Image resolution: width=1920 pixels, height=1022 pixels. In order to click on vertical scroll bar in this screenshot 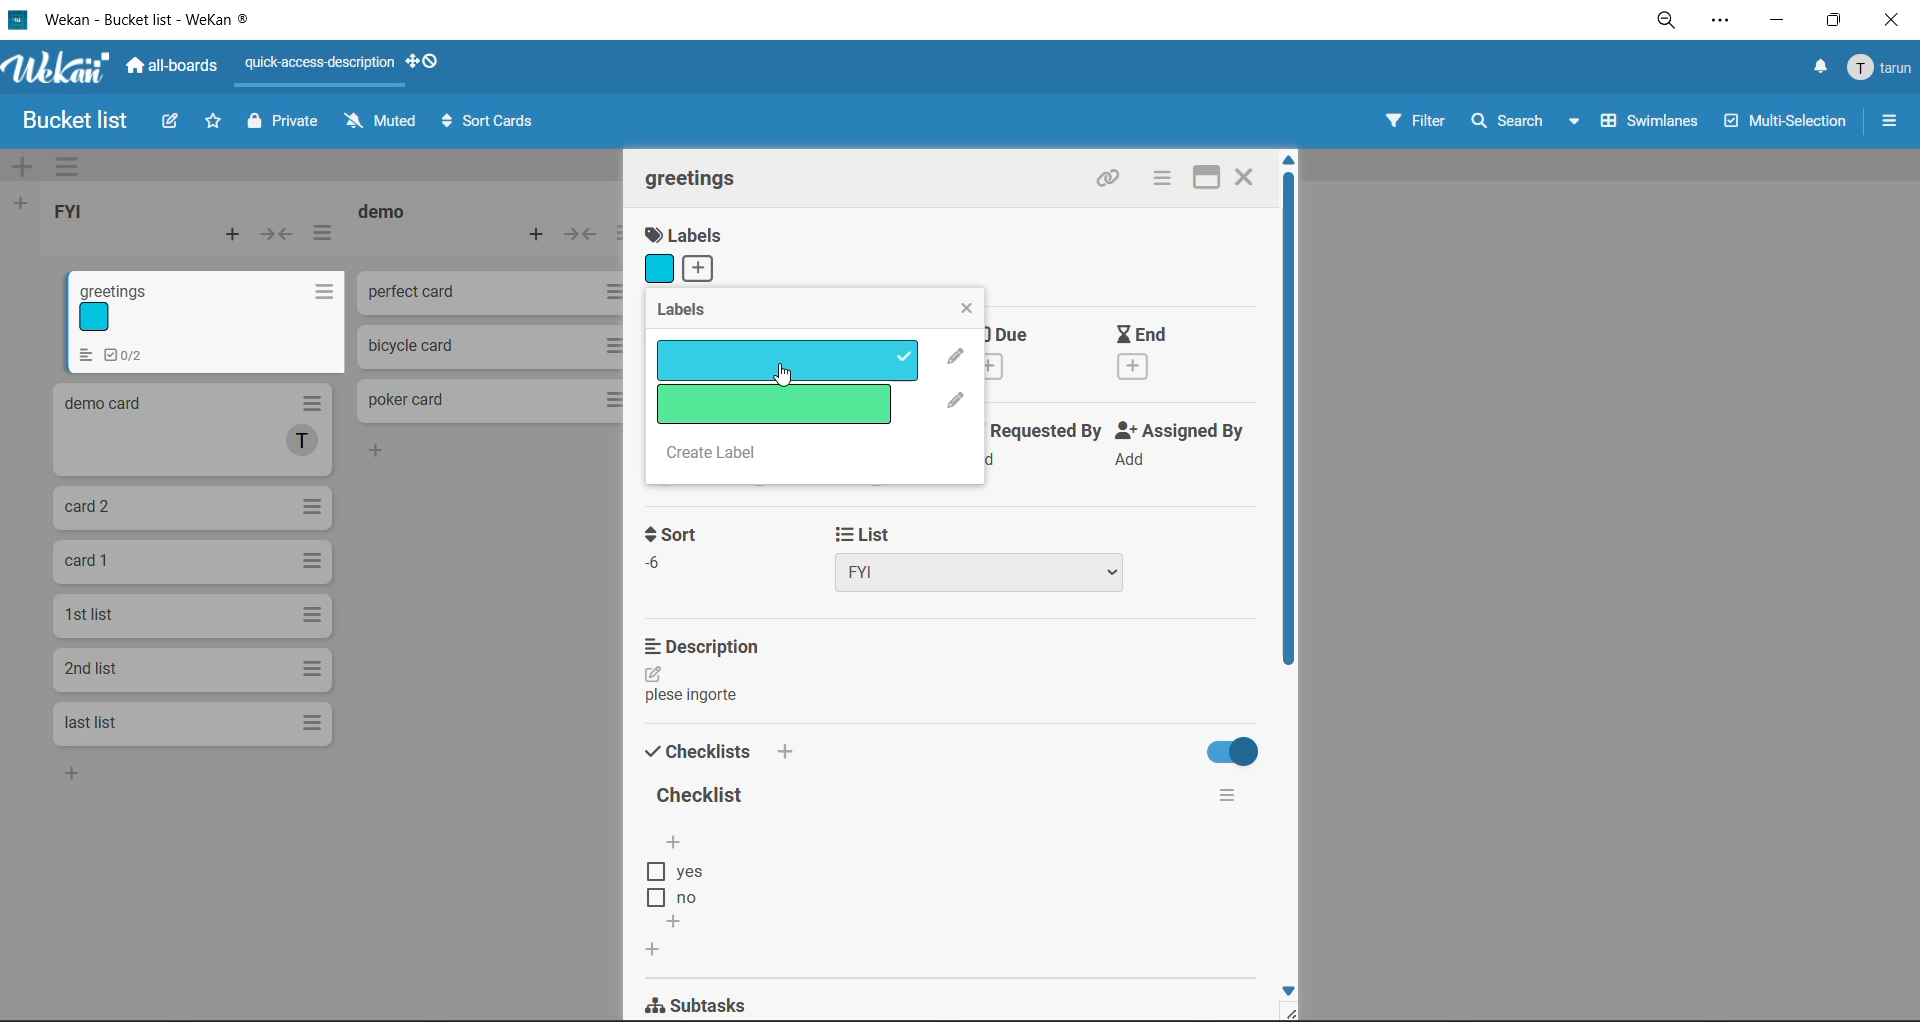, I will do `click(1290, 428)`.